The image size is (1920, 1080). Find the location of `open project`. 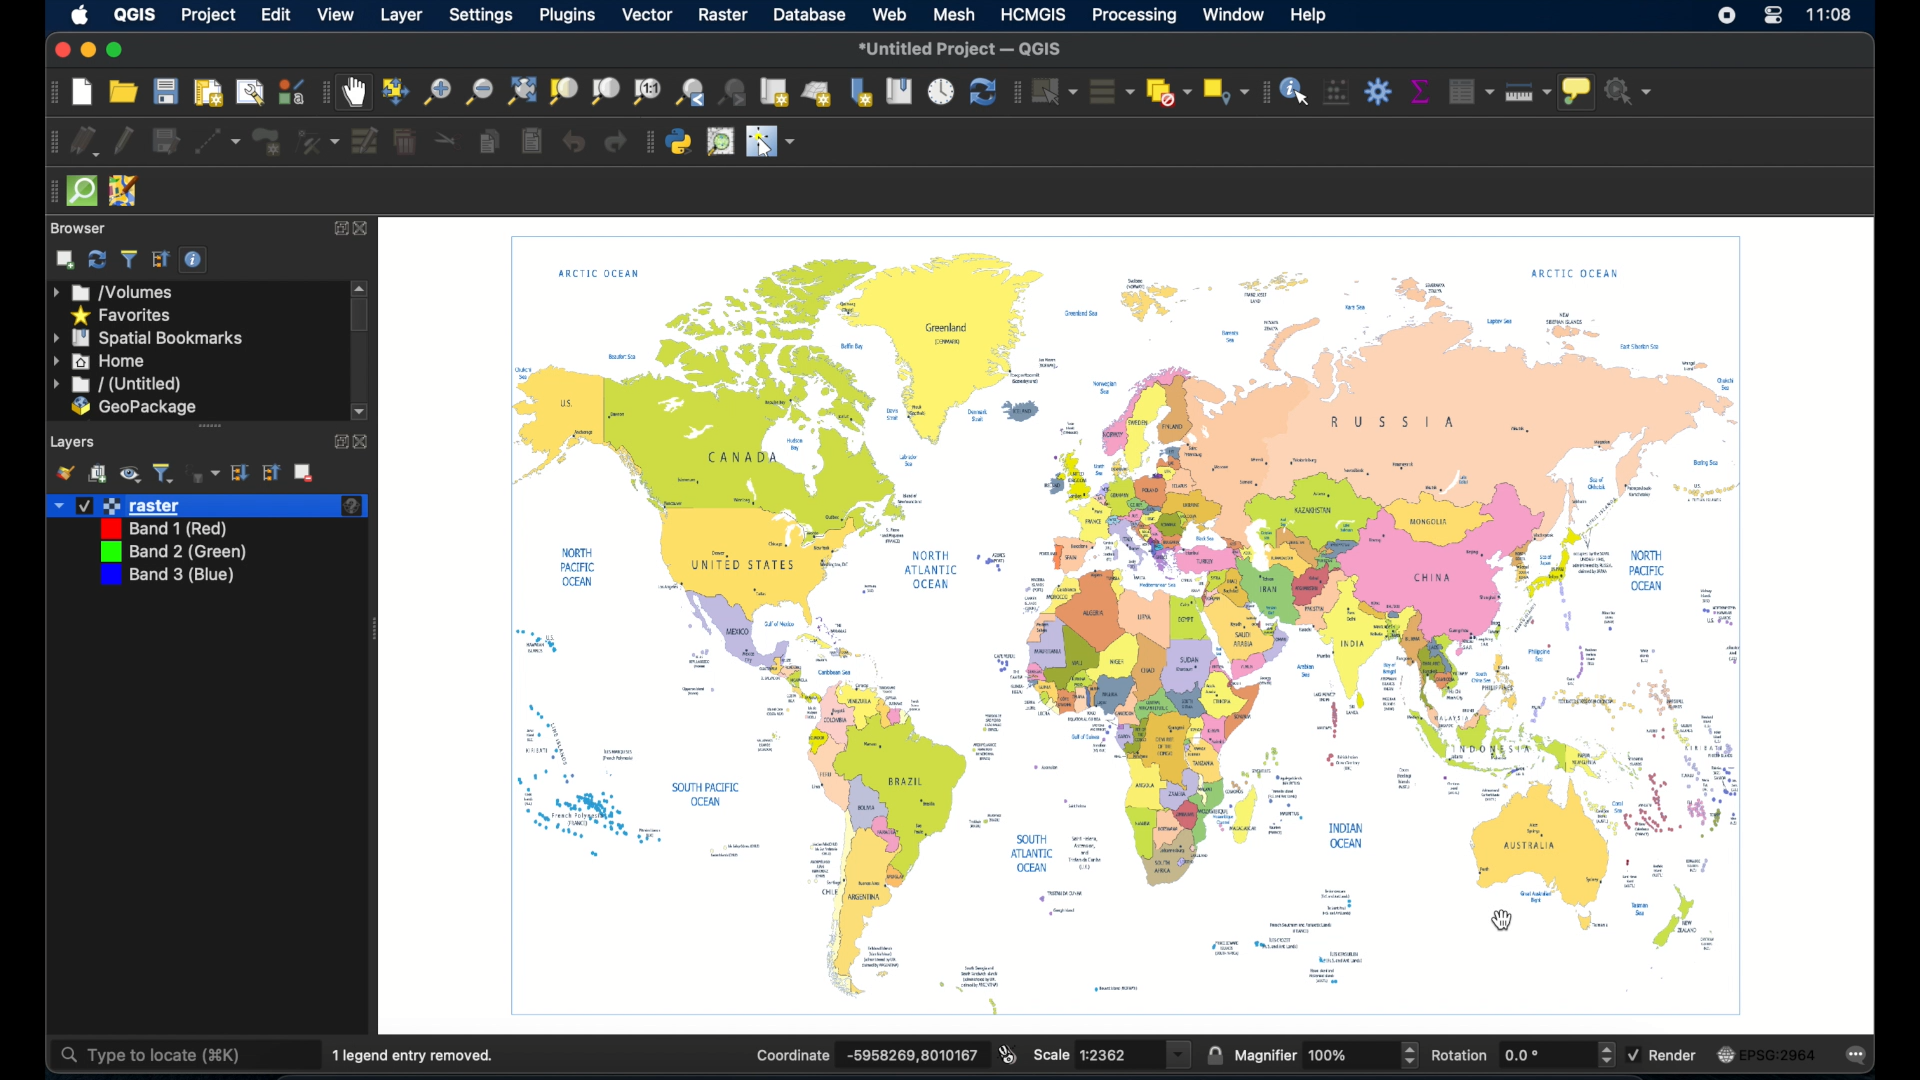

open project is located at coordinates (125, 91).